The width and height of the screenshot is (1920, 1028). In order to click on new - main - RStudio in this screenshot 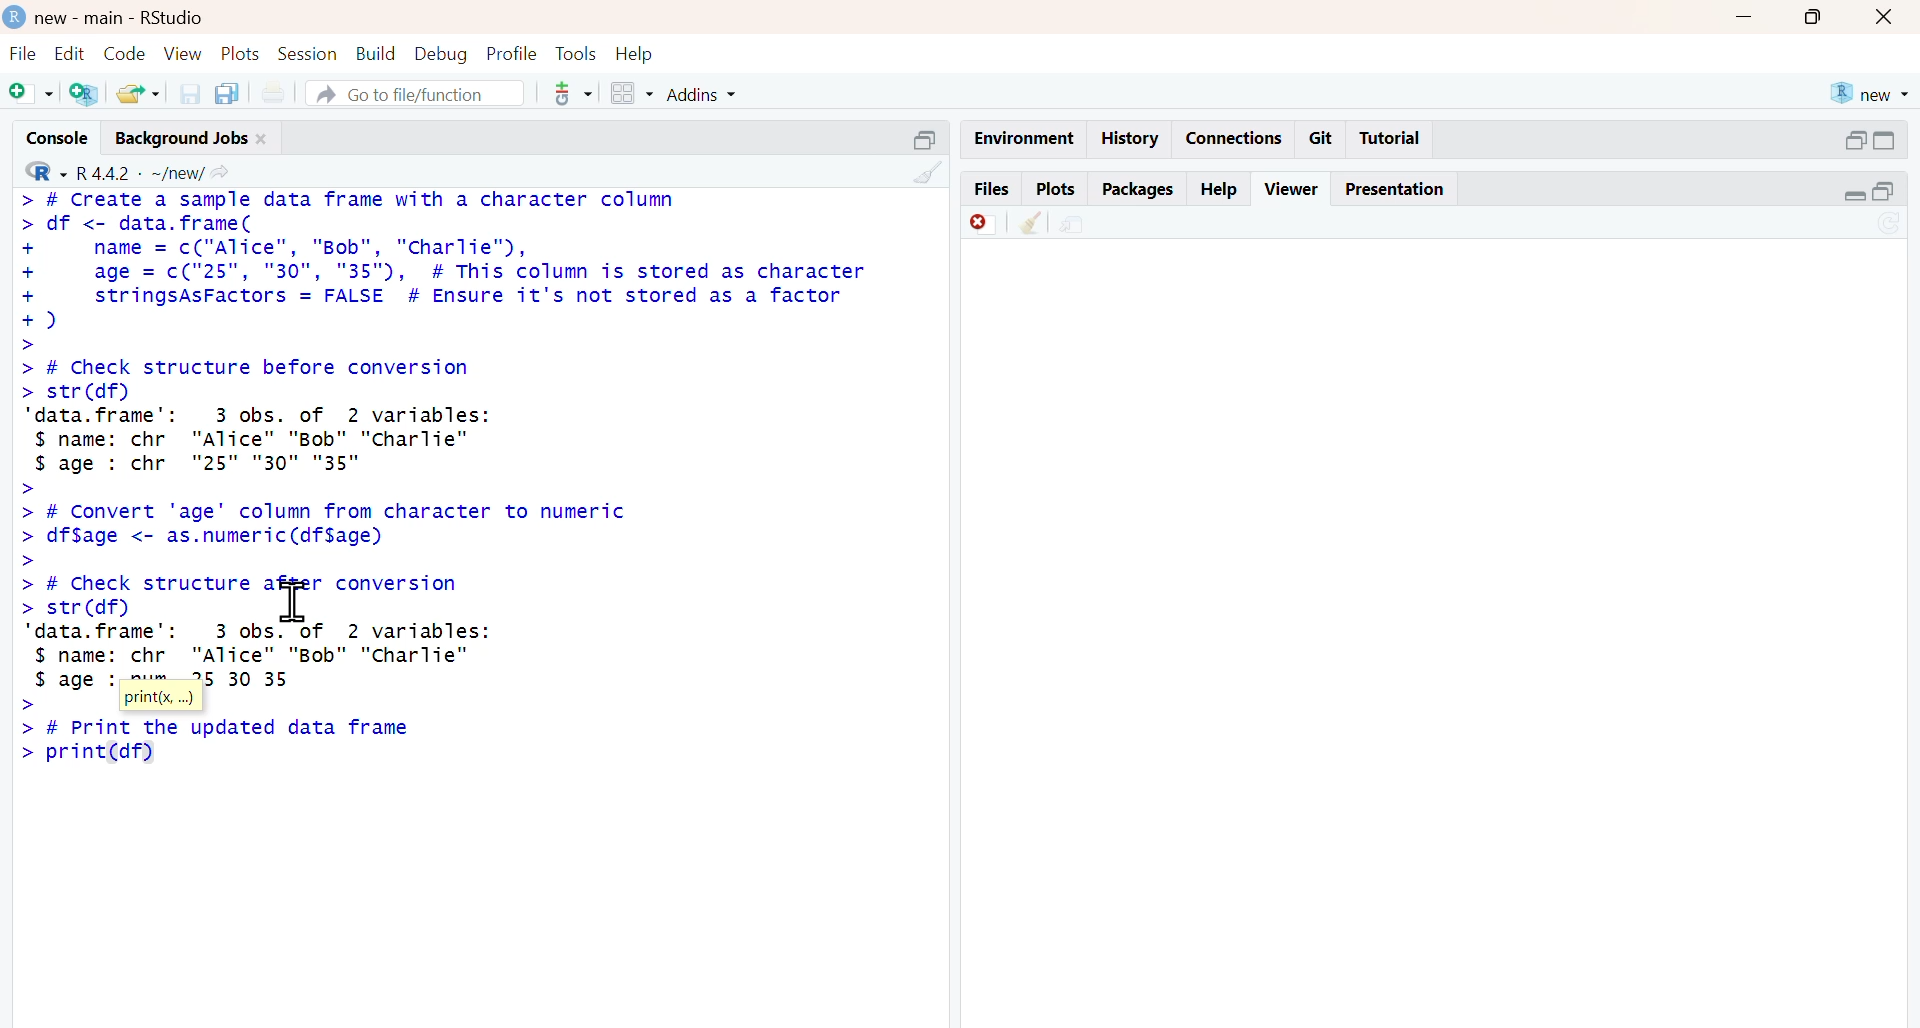, I will do `click(122, 18)`.